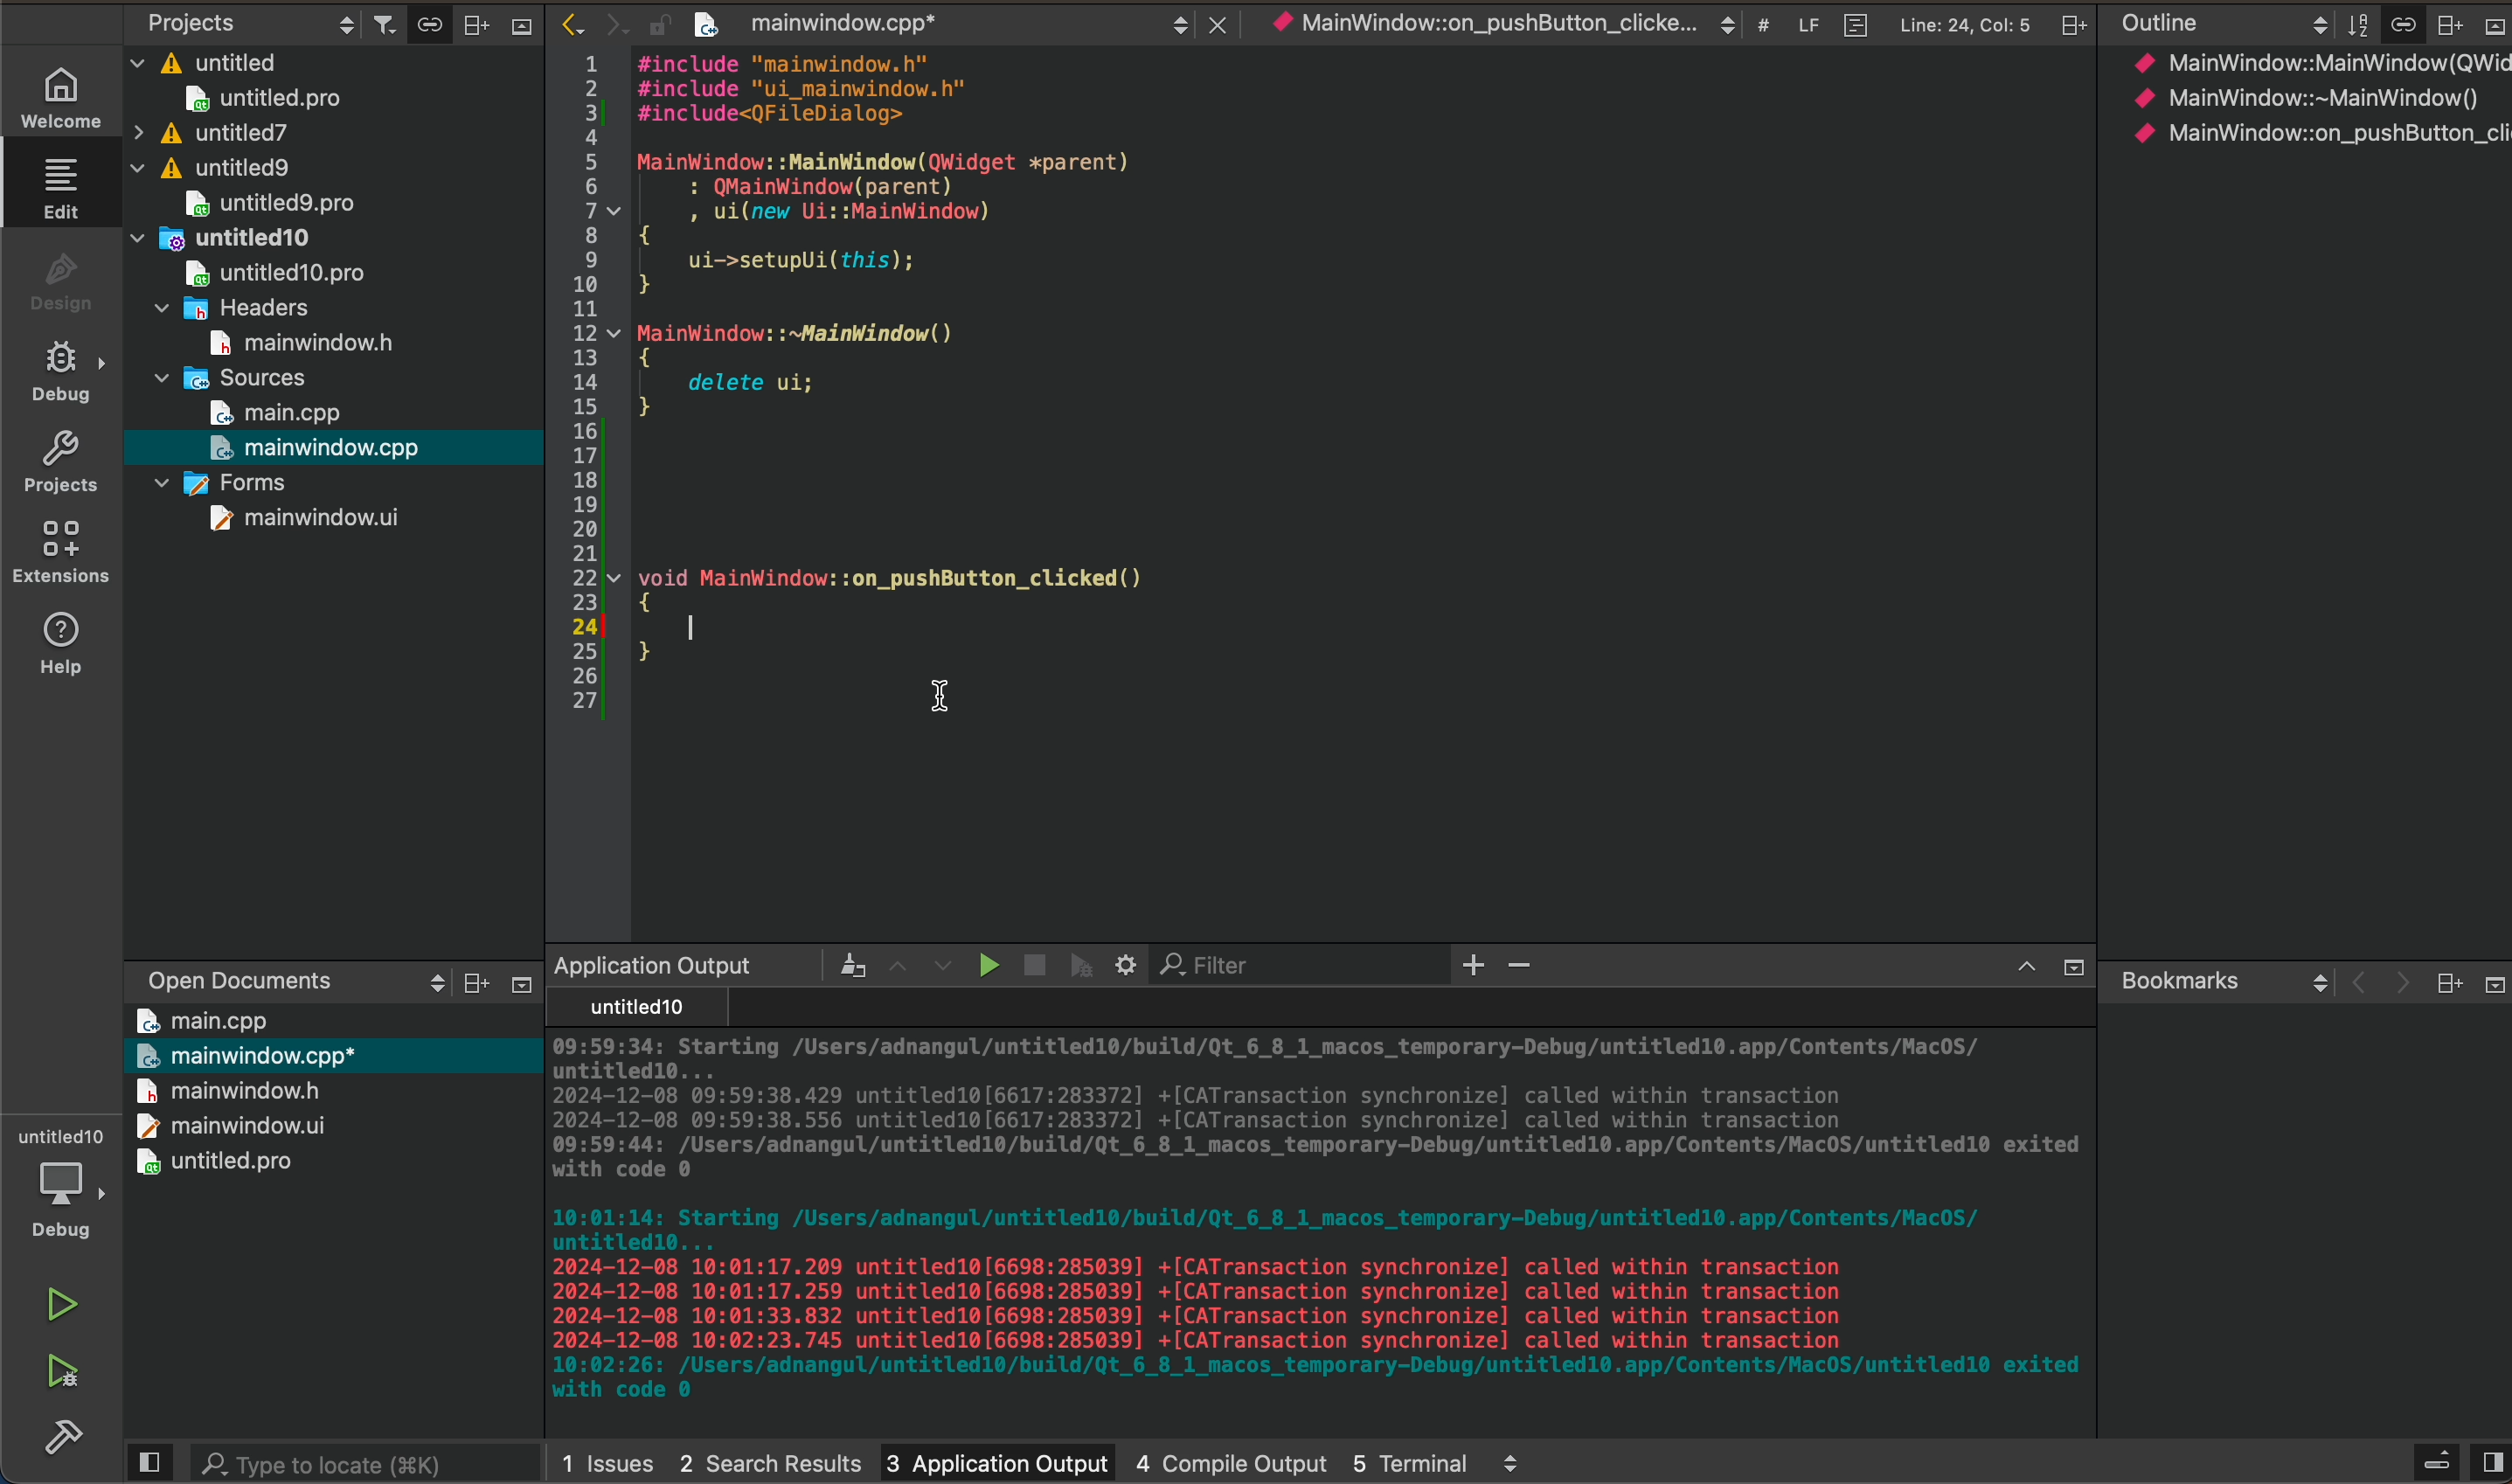  Describe the element at coordinates (1849, 21) in the screenshot. I see `file` at that location.